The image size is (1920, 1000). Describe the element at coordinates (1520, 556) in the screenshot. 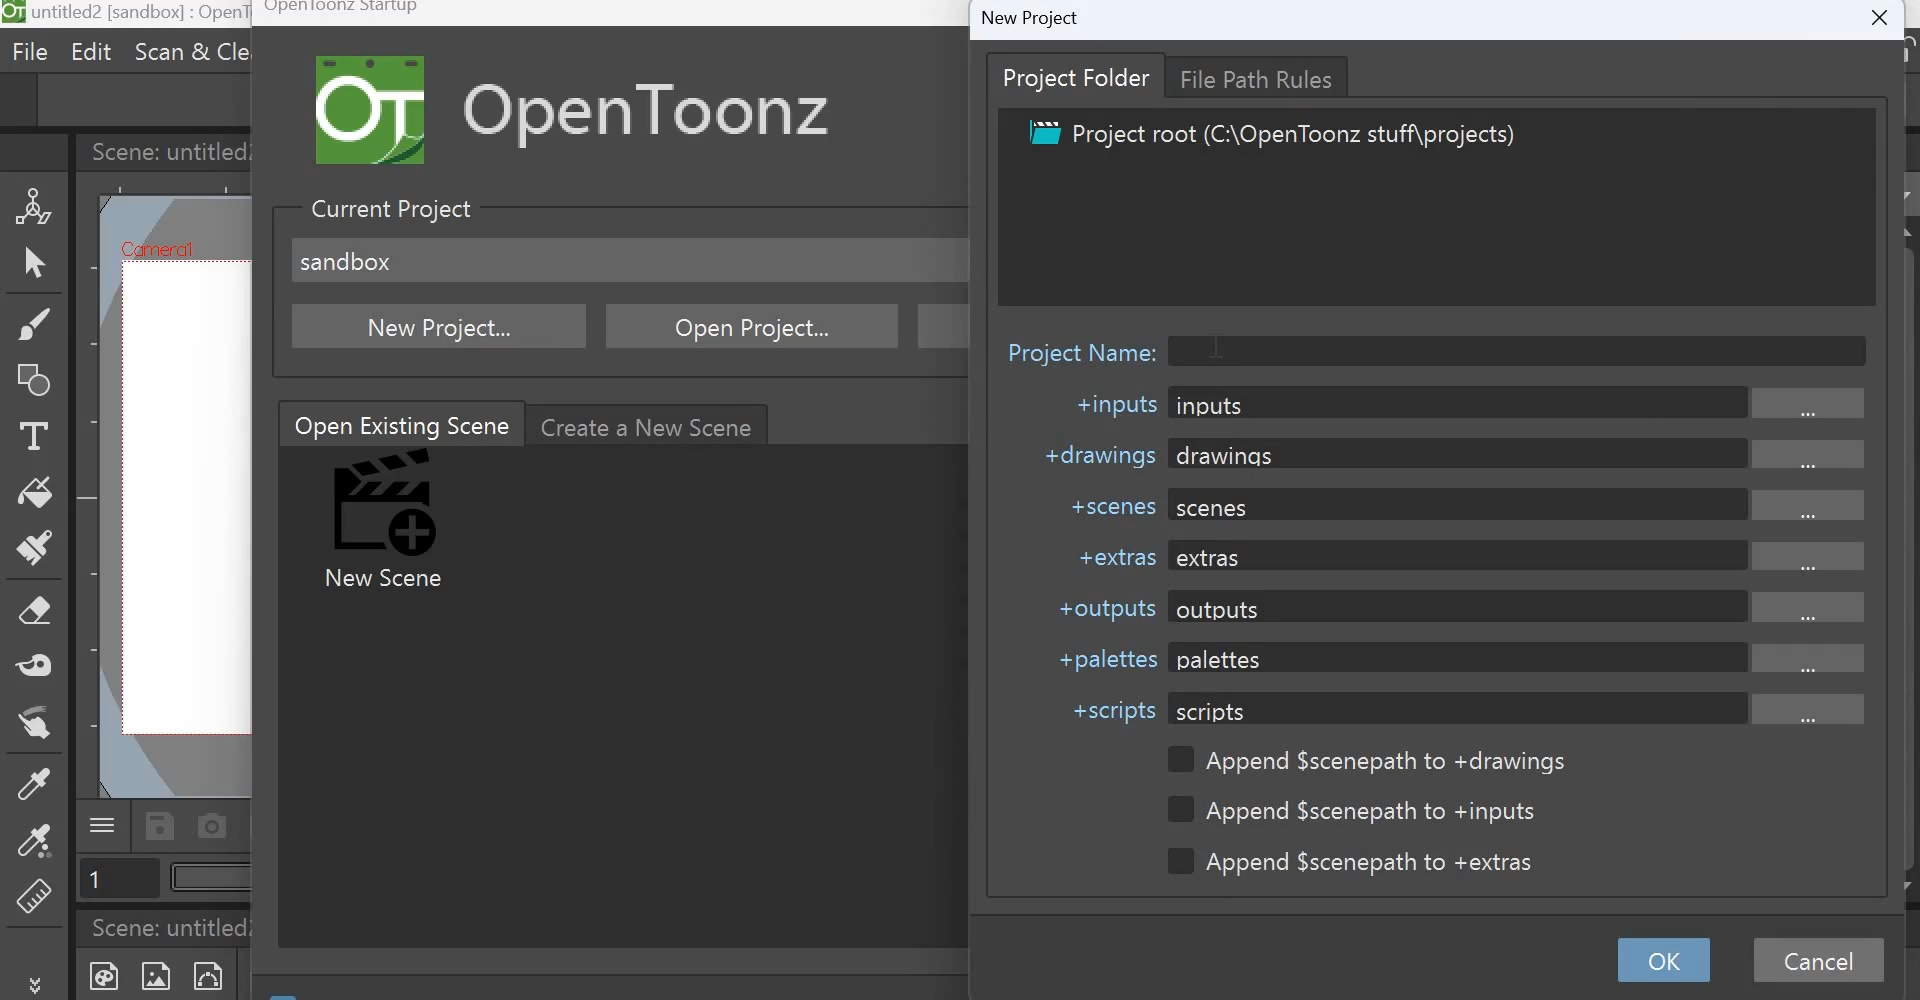

I see `extras` at that location.